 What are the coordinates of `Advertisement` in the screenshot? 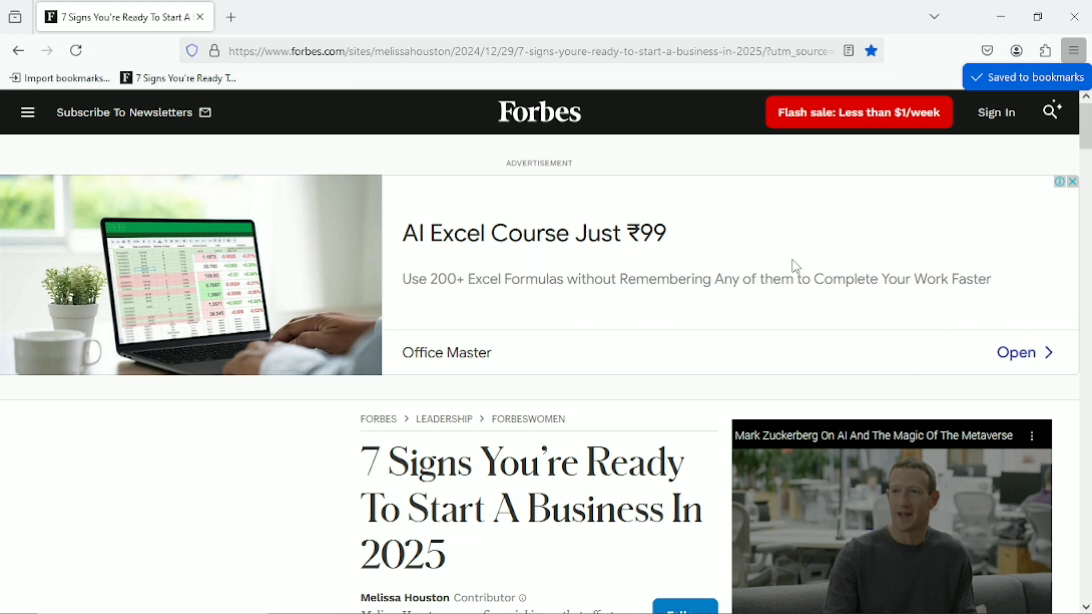 It's located at (546, 266).